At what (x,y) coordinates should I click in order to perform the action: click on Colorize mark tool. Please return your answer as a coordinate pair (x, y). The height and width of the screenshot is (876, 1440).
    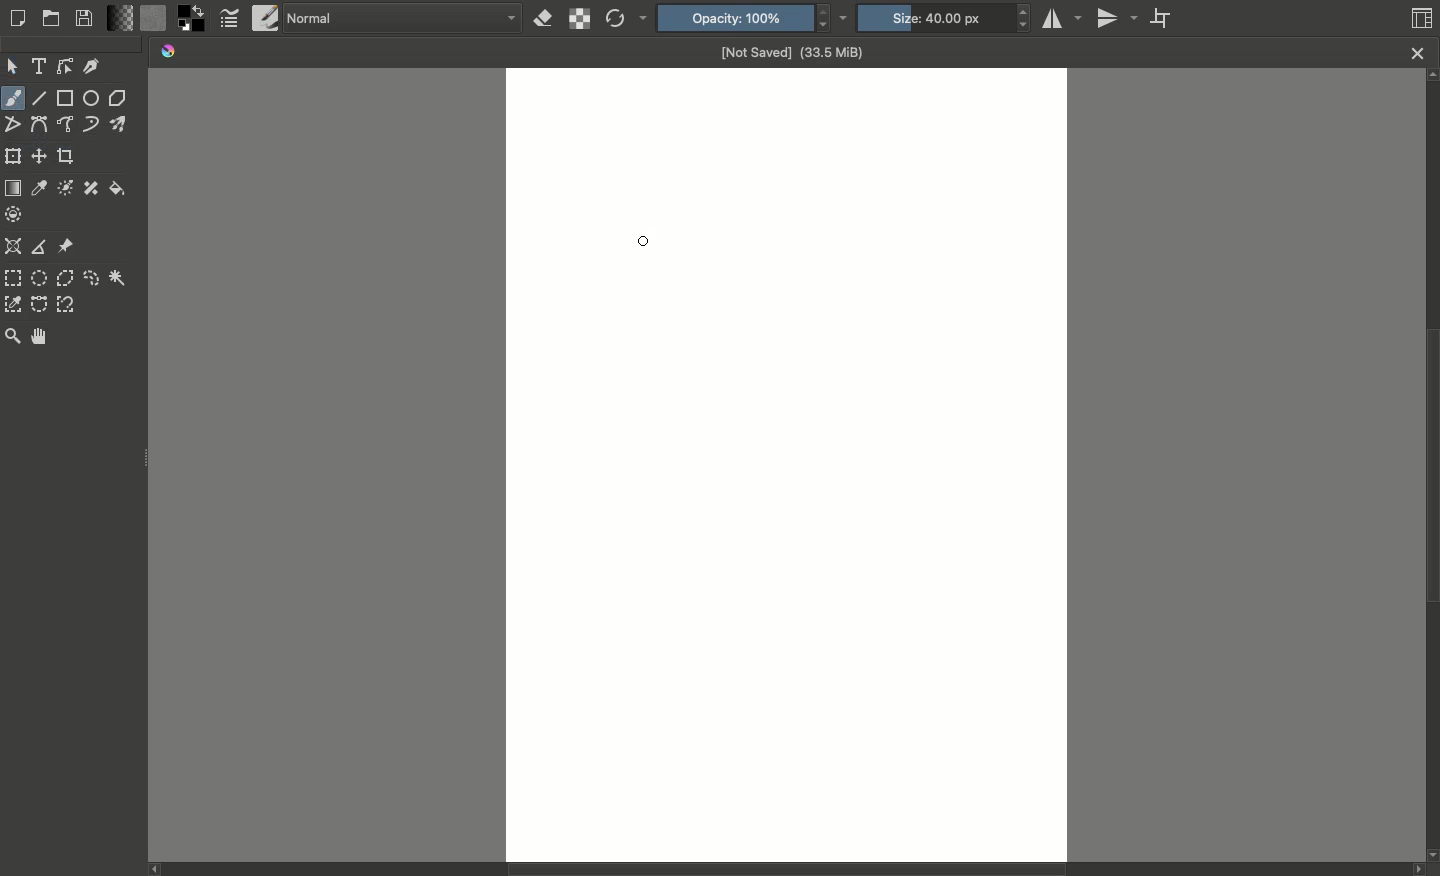
    Looking at the image, I should click on (65, 187).